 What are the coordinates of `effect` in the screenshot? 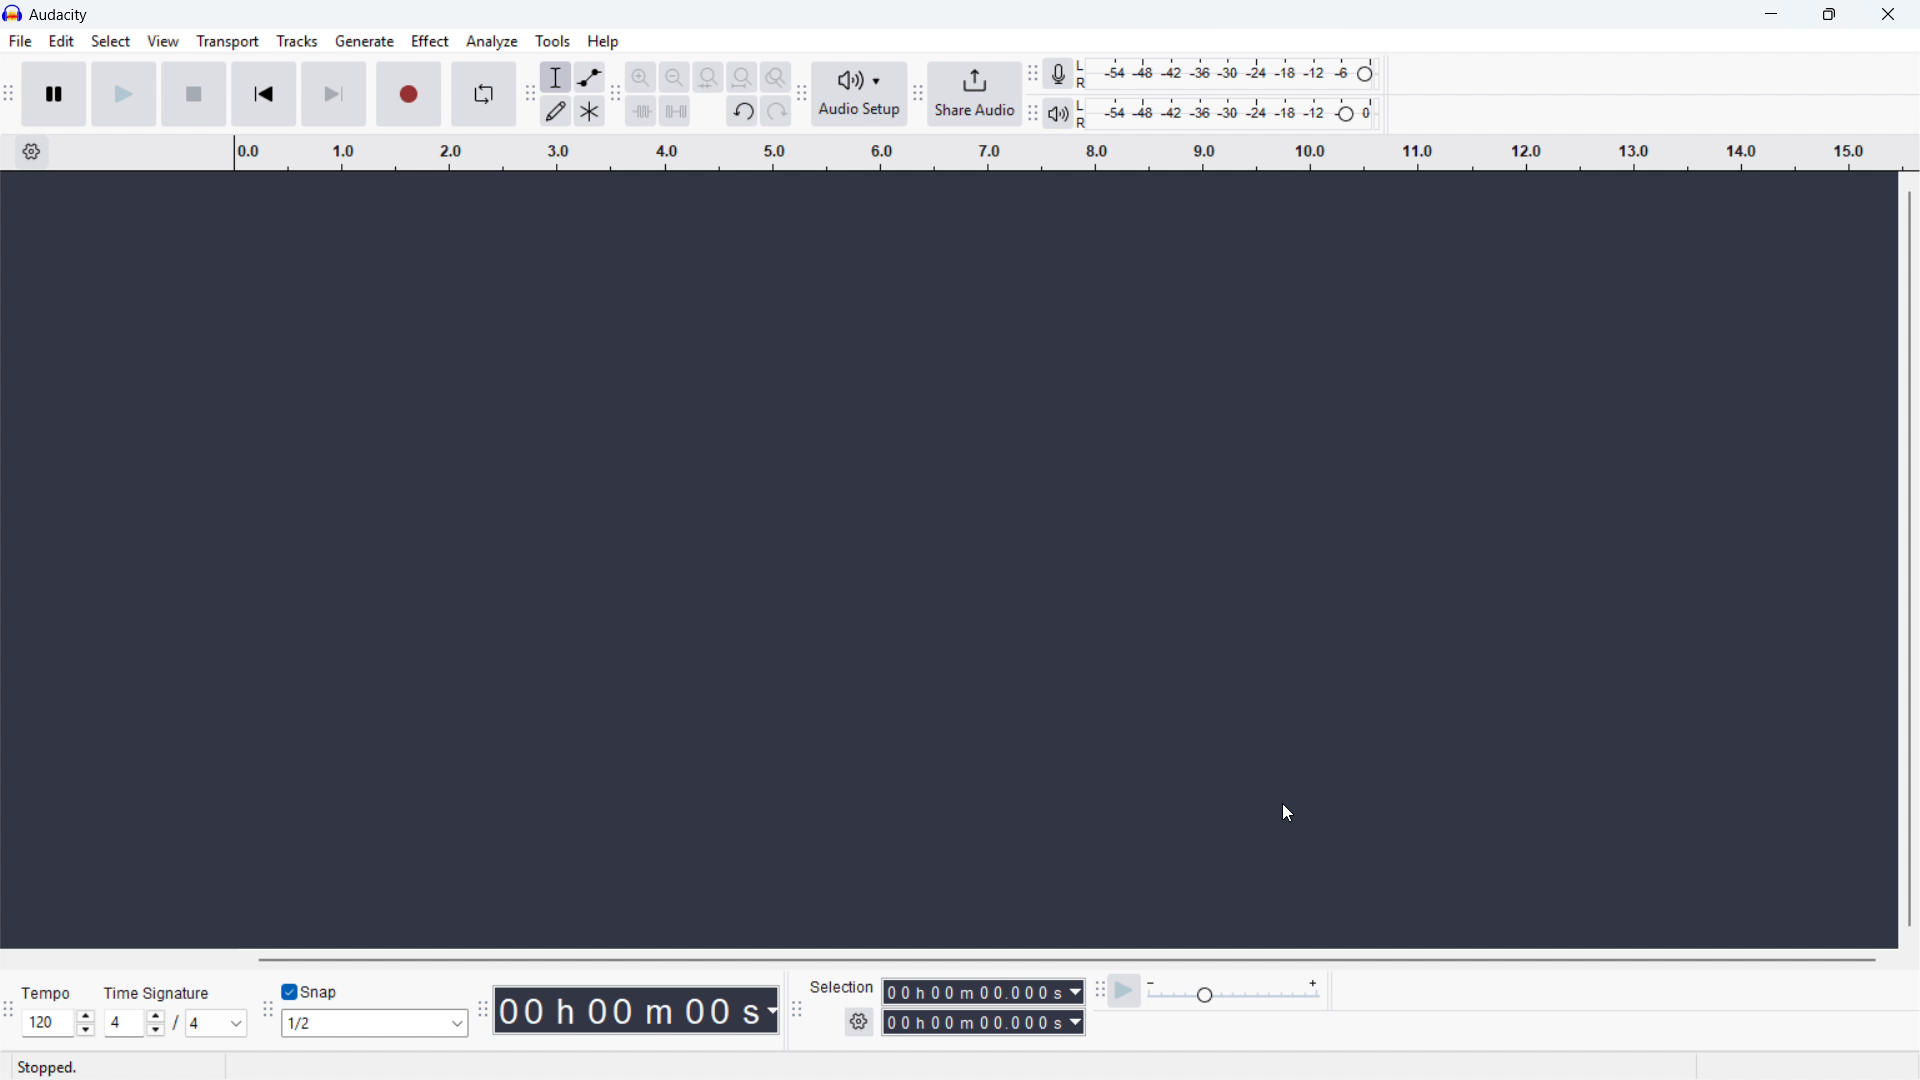 It's located at (429, 40).